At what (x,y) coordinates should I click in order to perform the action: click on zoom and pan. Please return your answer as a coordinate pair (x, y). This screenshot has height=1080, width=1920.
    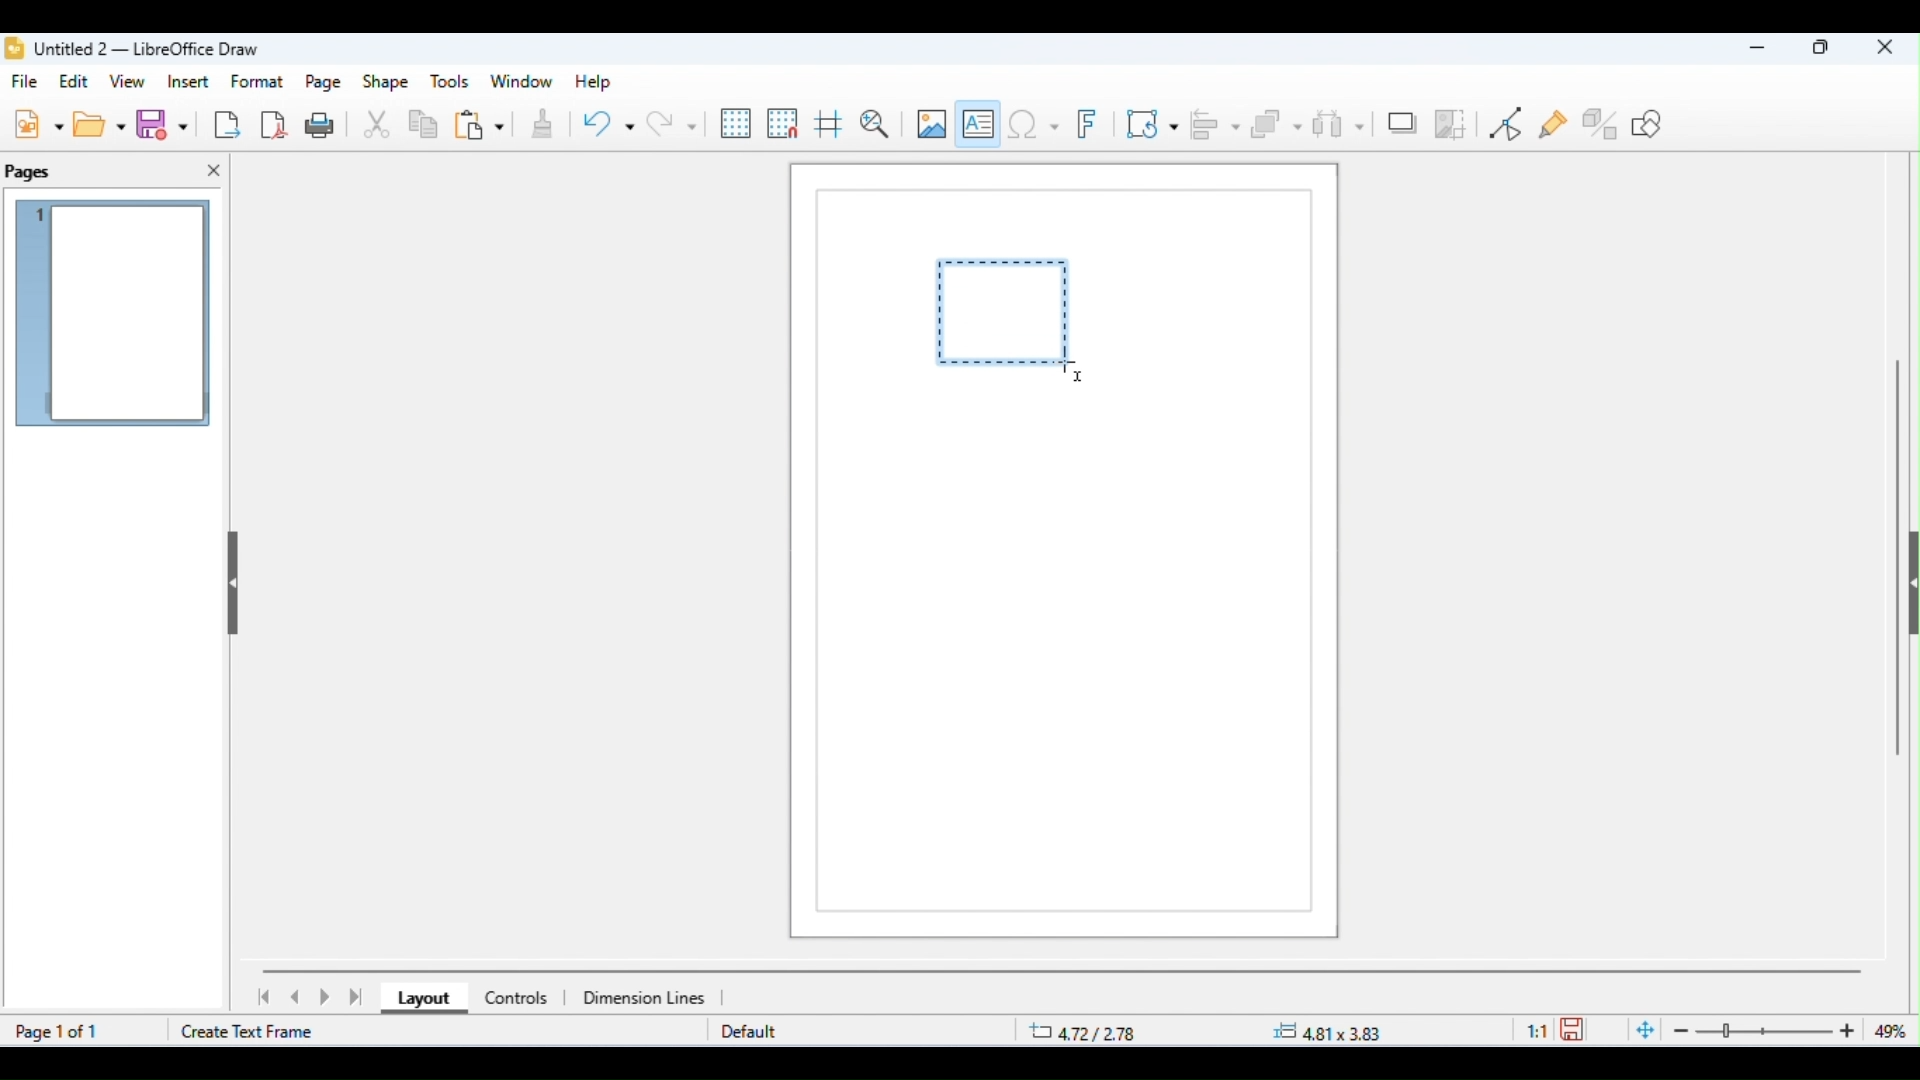
    Looking at the image, I should click on (875, 124).